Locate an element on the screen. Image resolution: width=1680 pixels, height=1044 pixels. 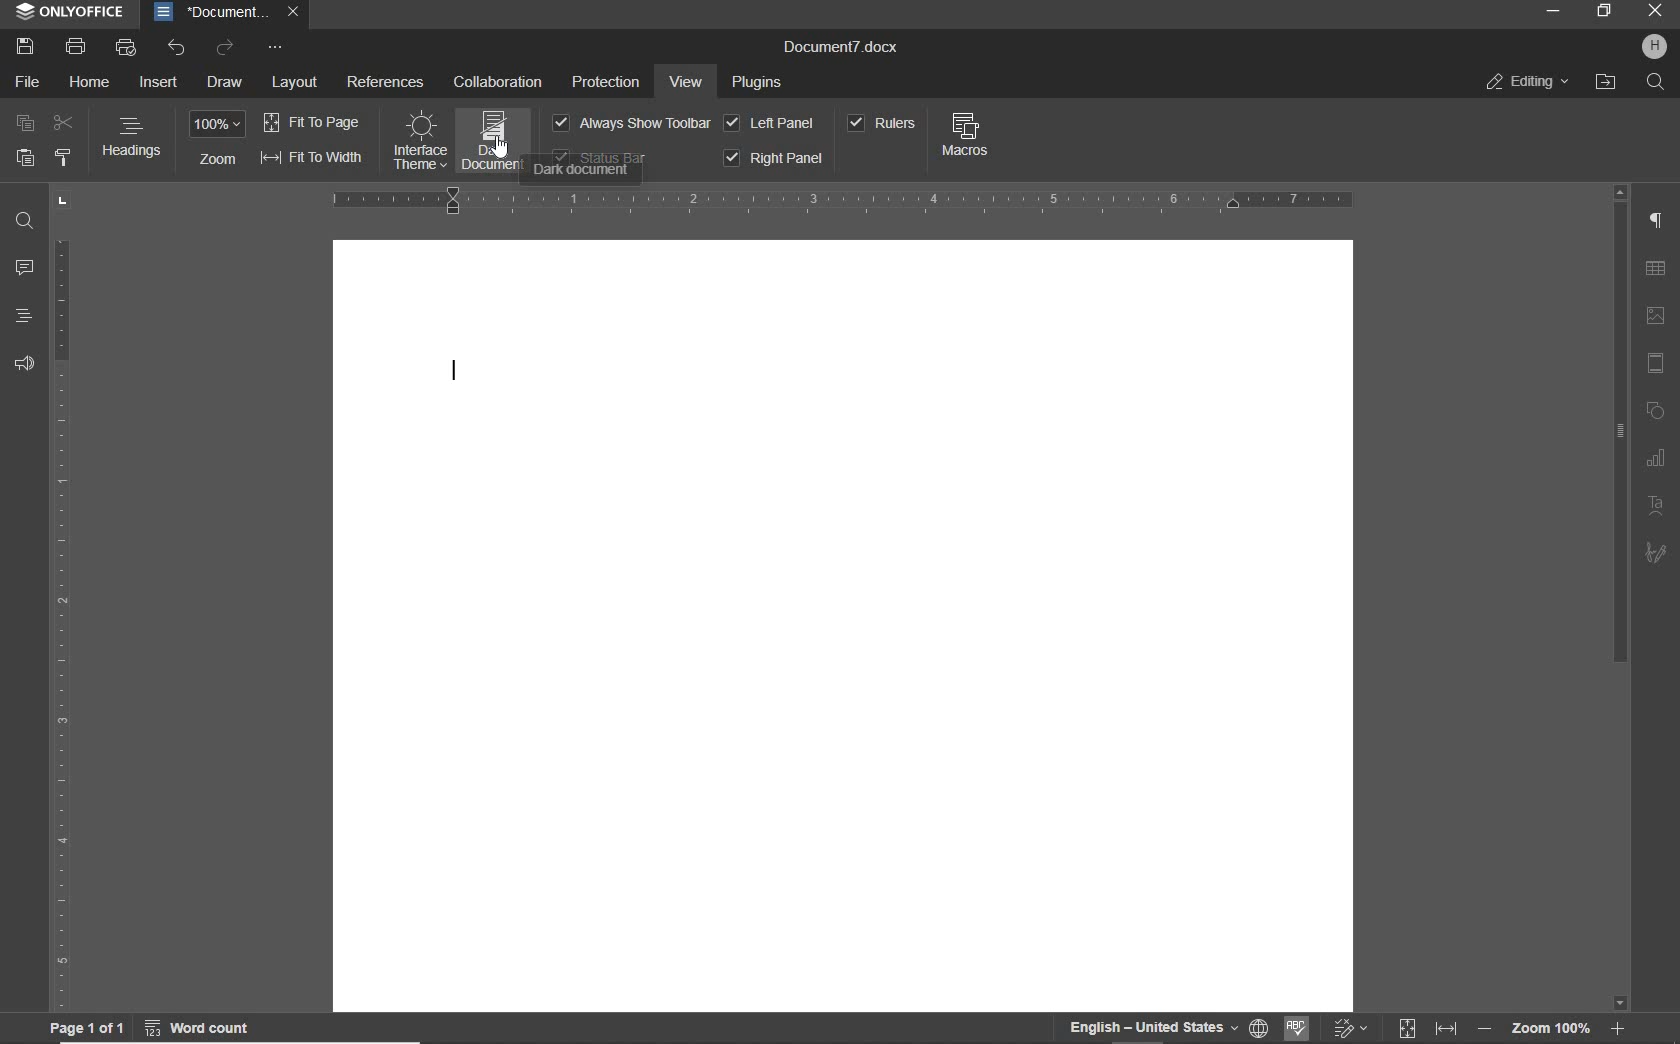
PROTECTION is located at coordinates (610, 84).